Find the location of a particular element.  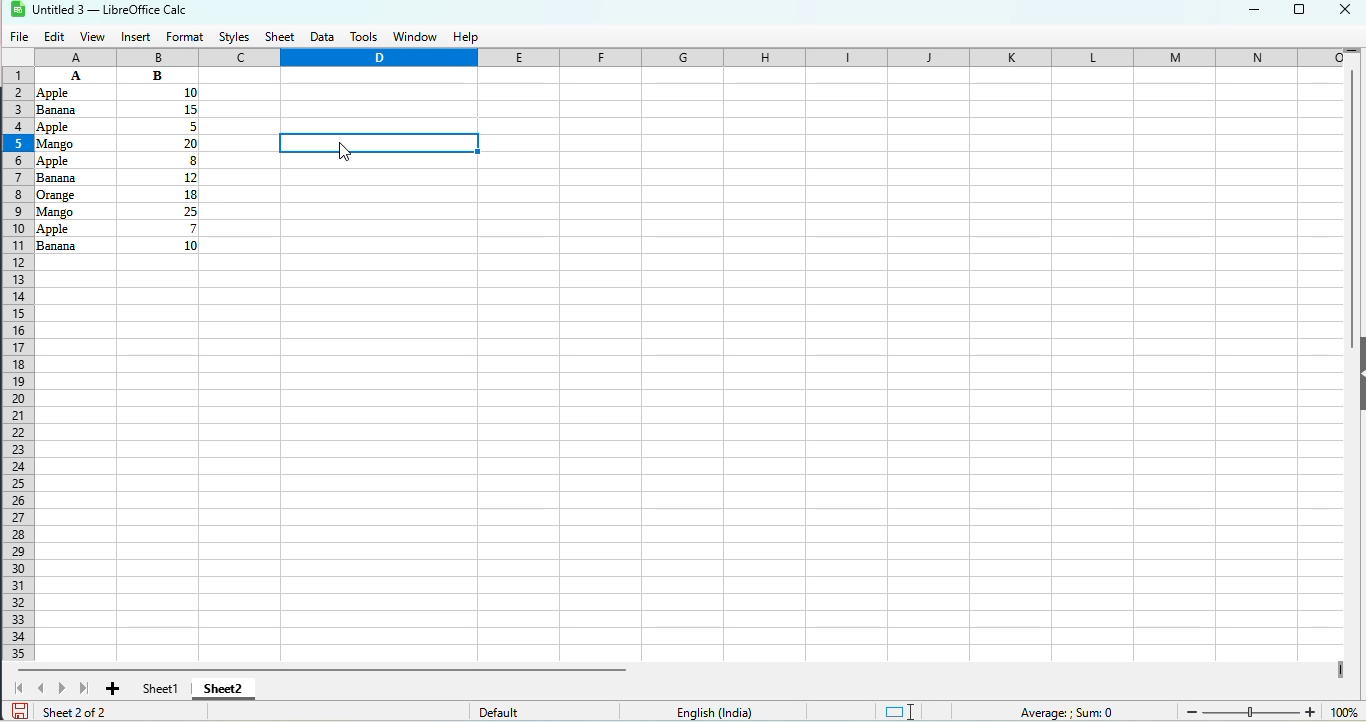

view is located at coordinates (92, 38).